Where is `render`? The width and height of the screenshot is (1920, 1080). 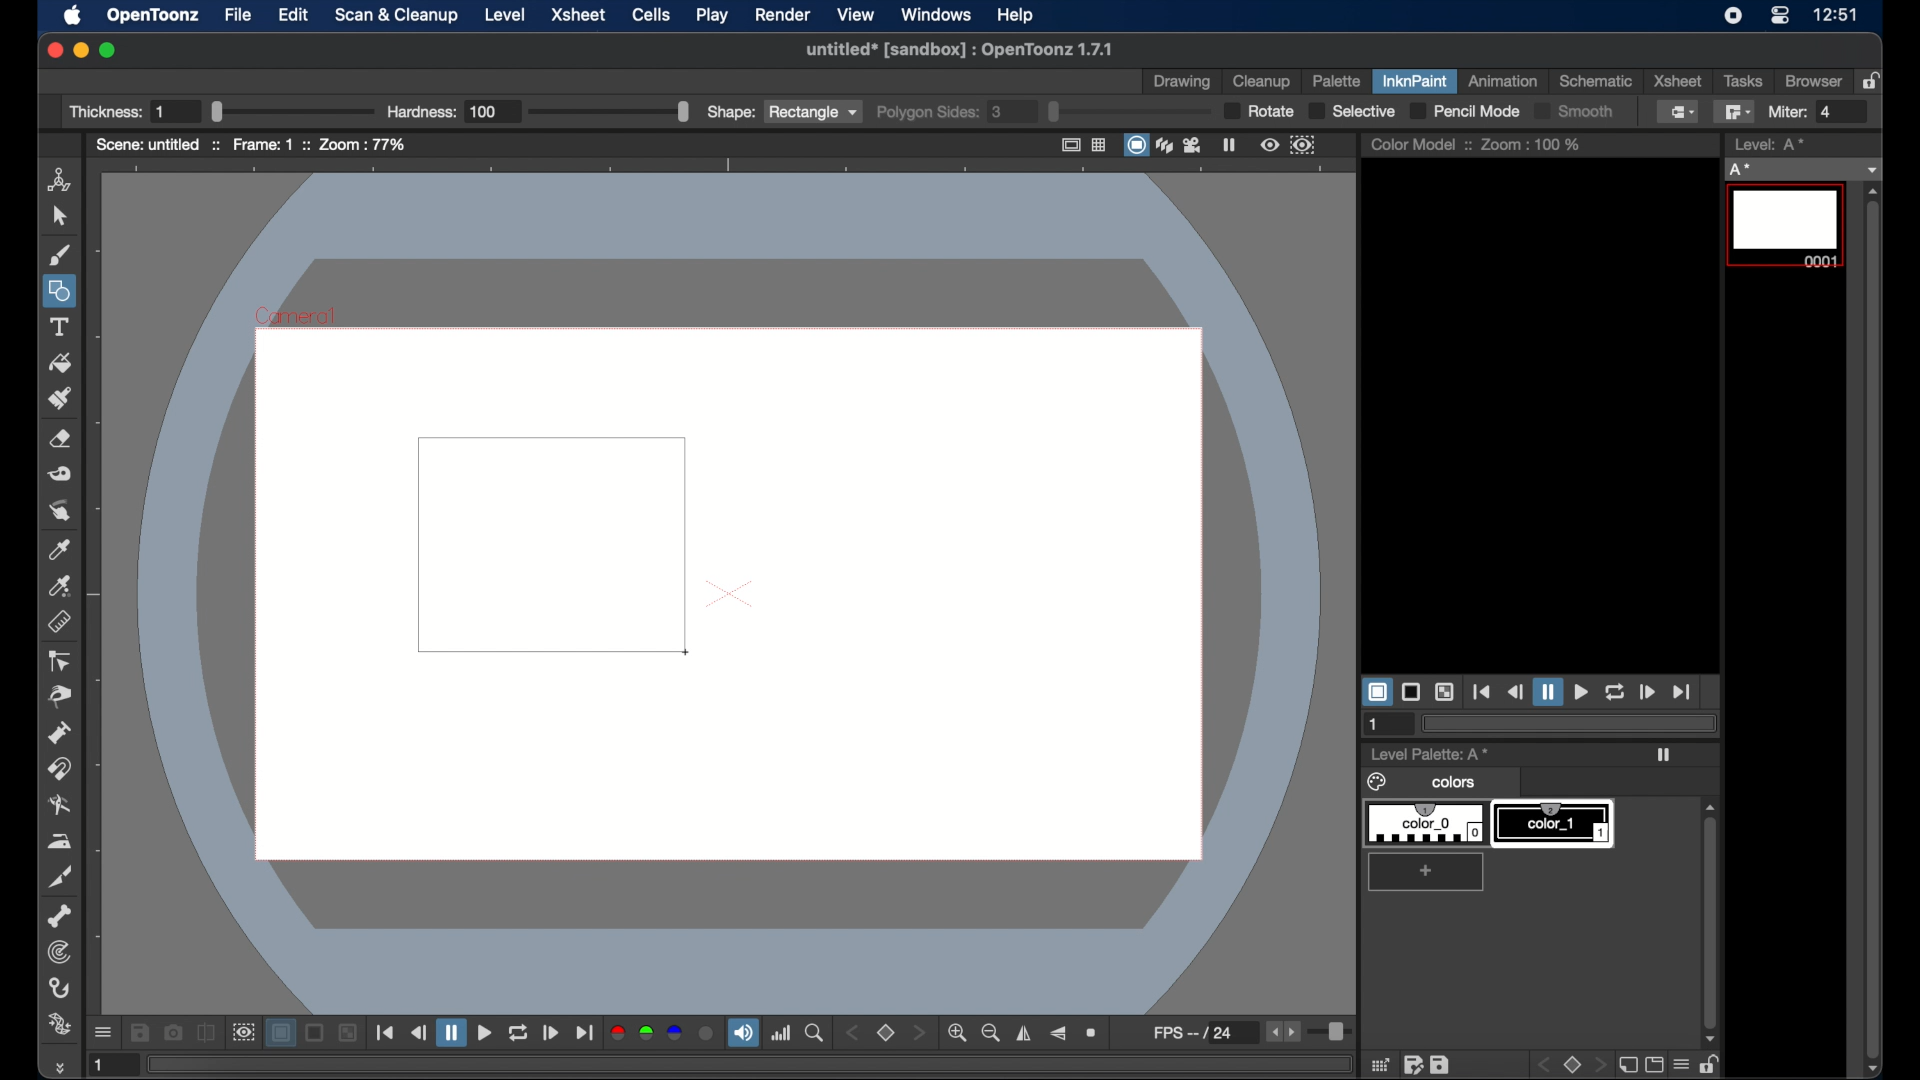
render is located at coordinates (782, 15).